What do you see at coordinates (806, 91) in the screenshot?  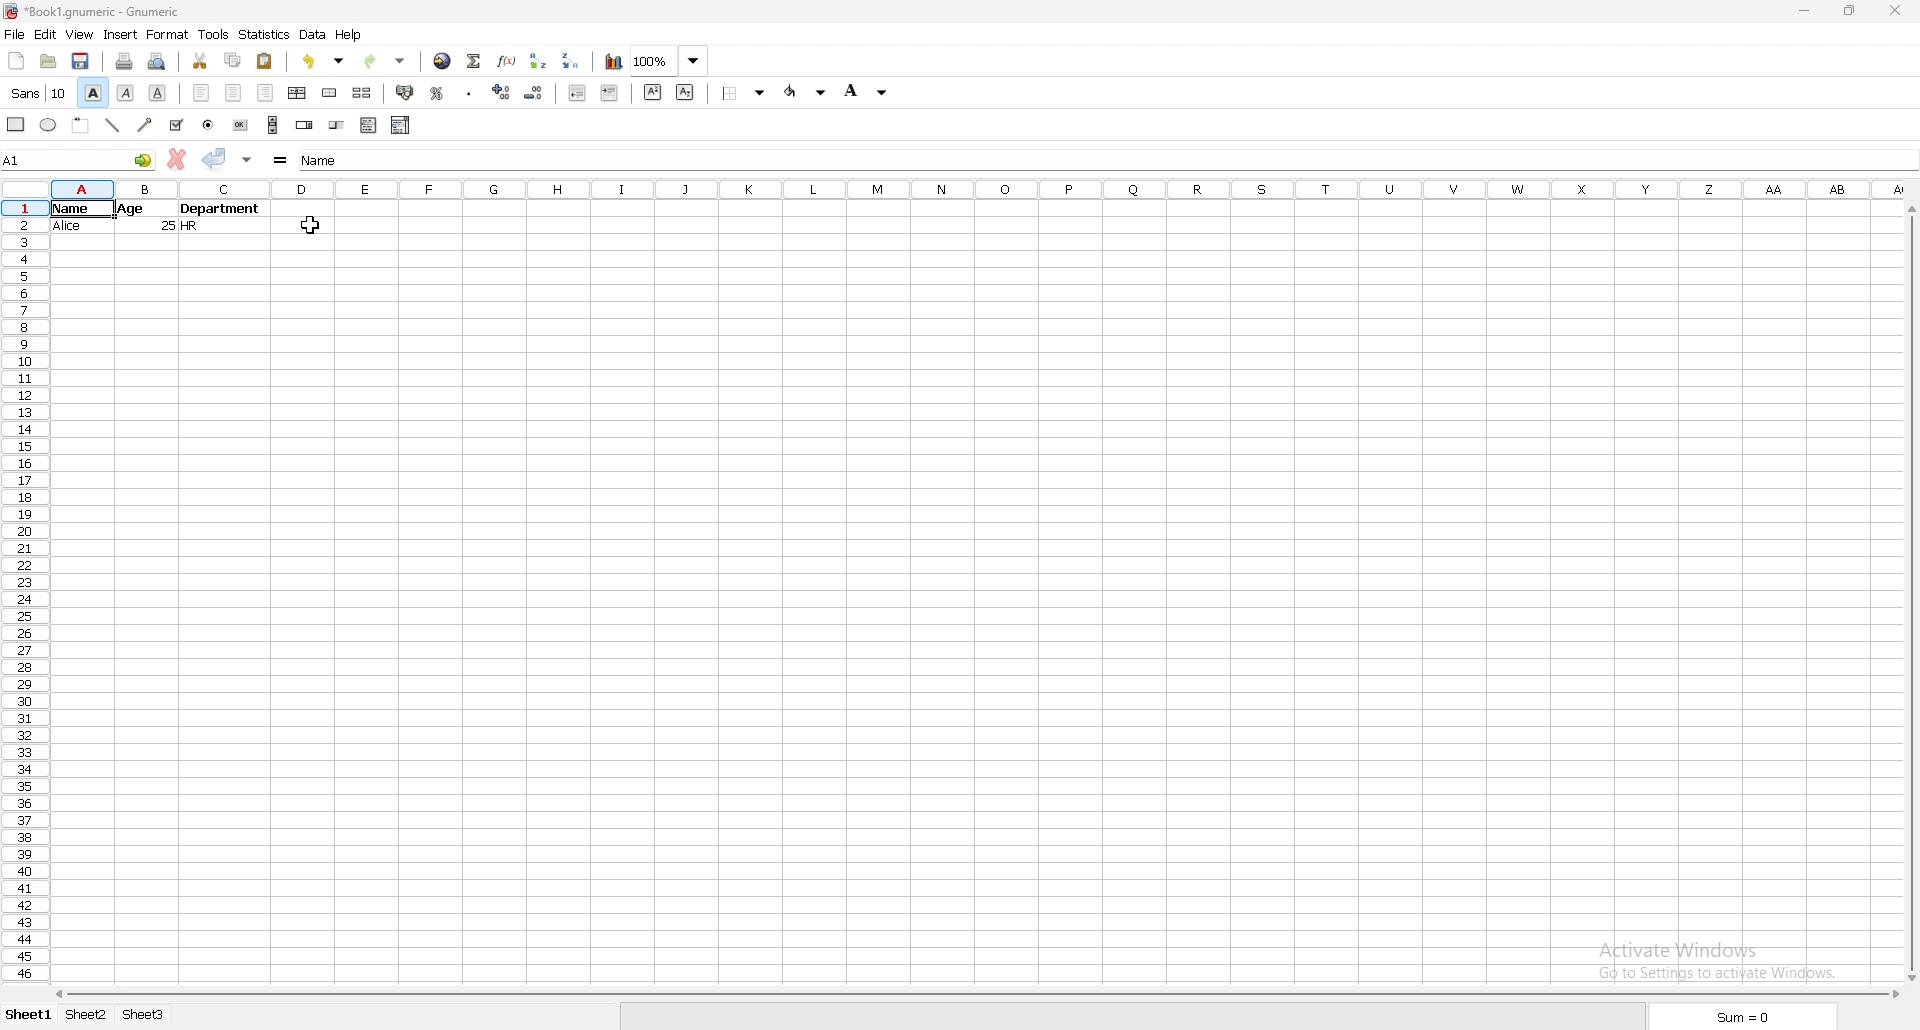 I see `foreground` at bounding box center [806, 91].